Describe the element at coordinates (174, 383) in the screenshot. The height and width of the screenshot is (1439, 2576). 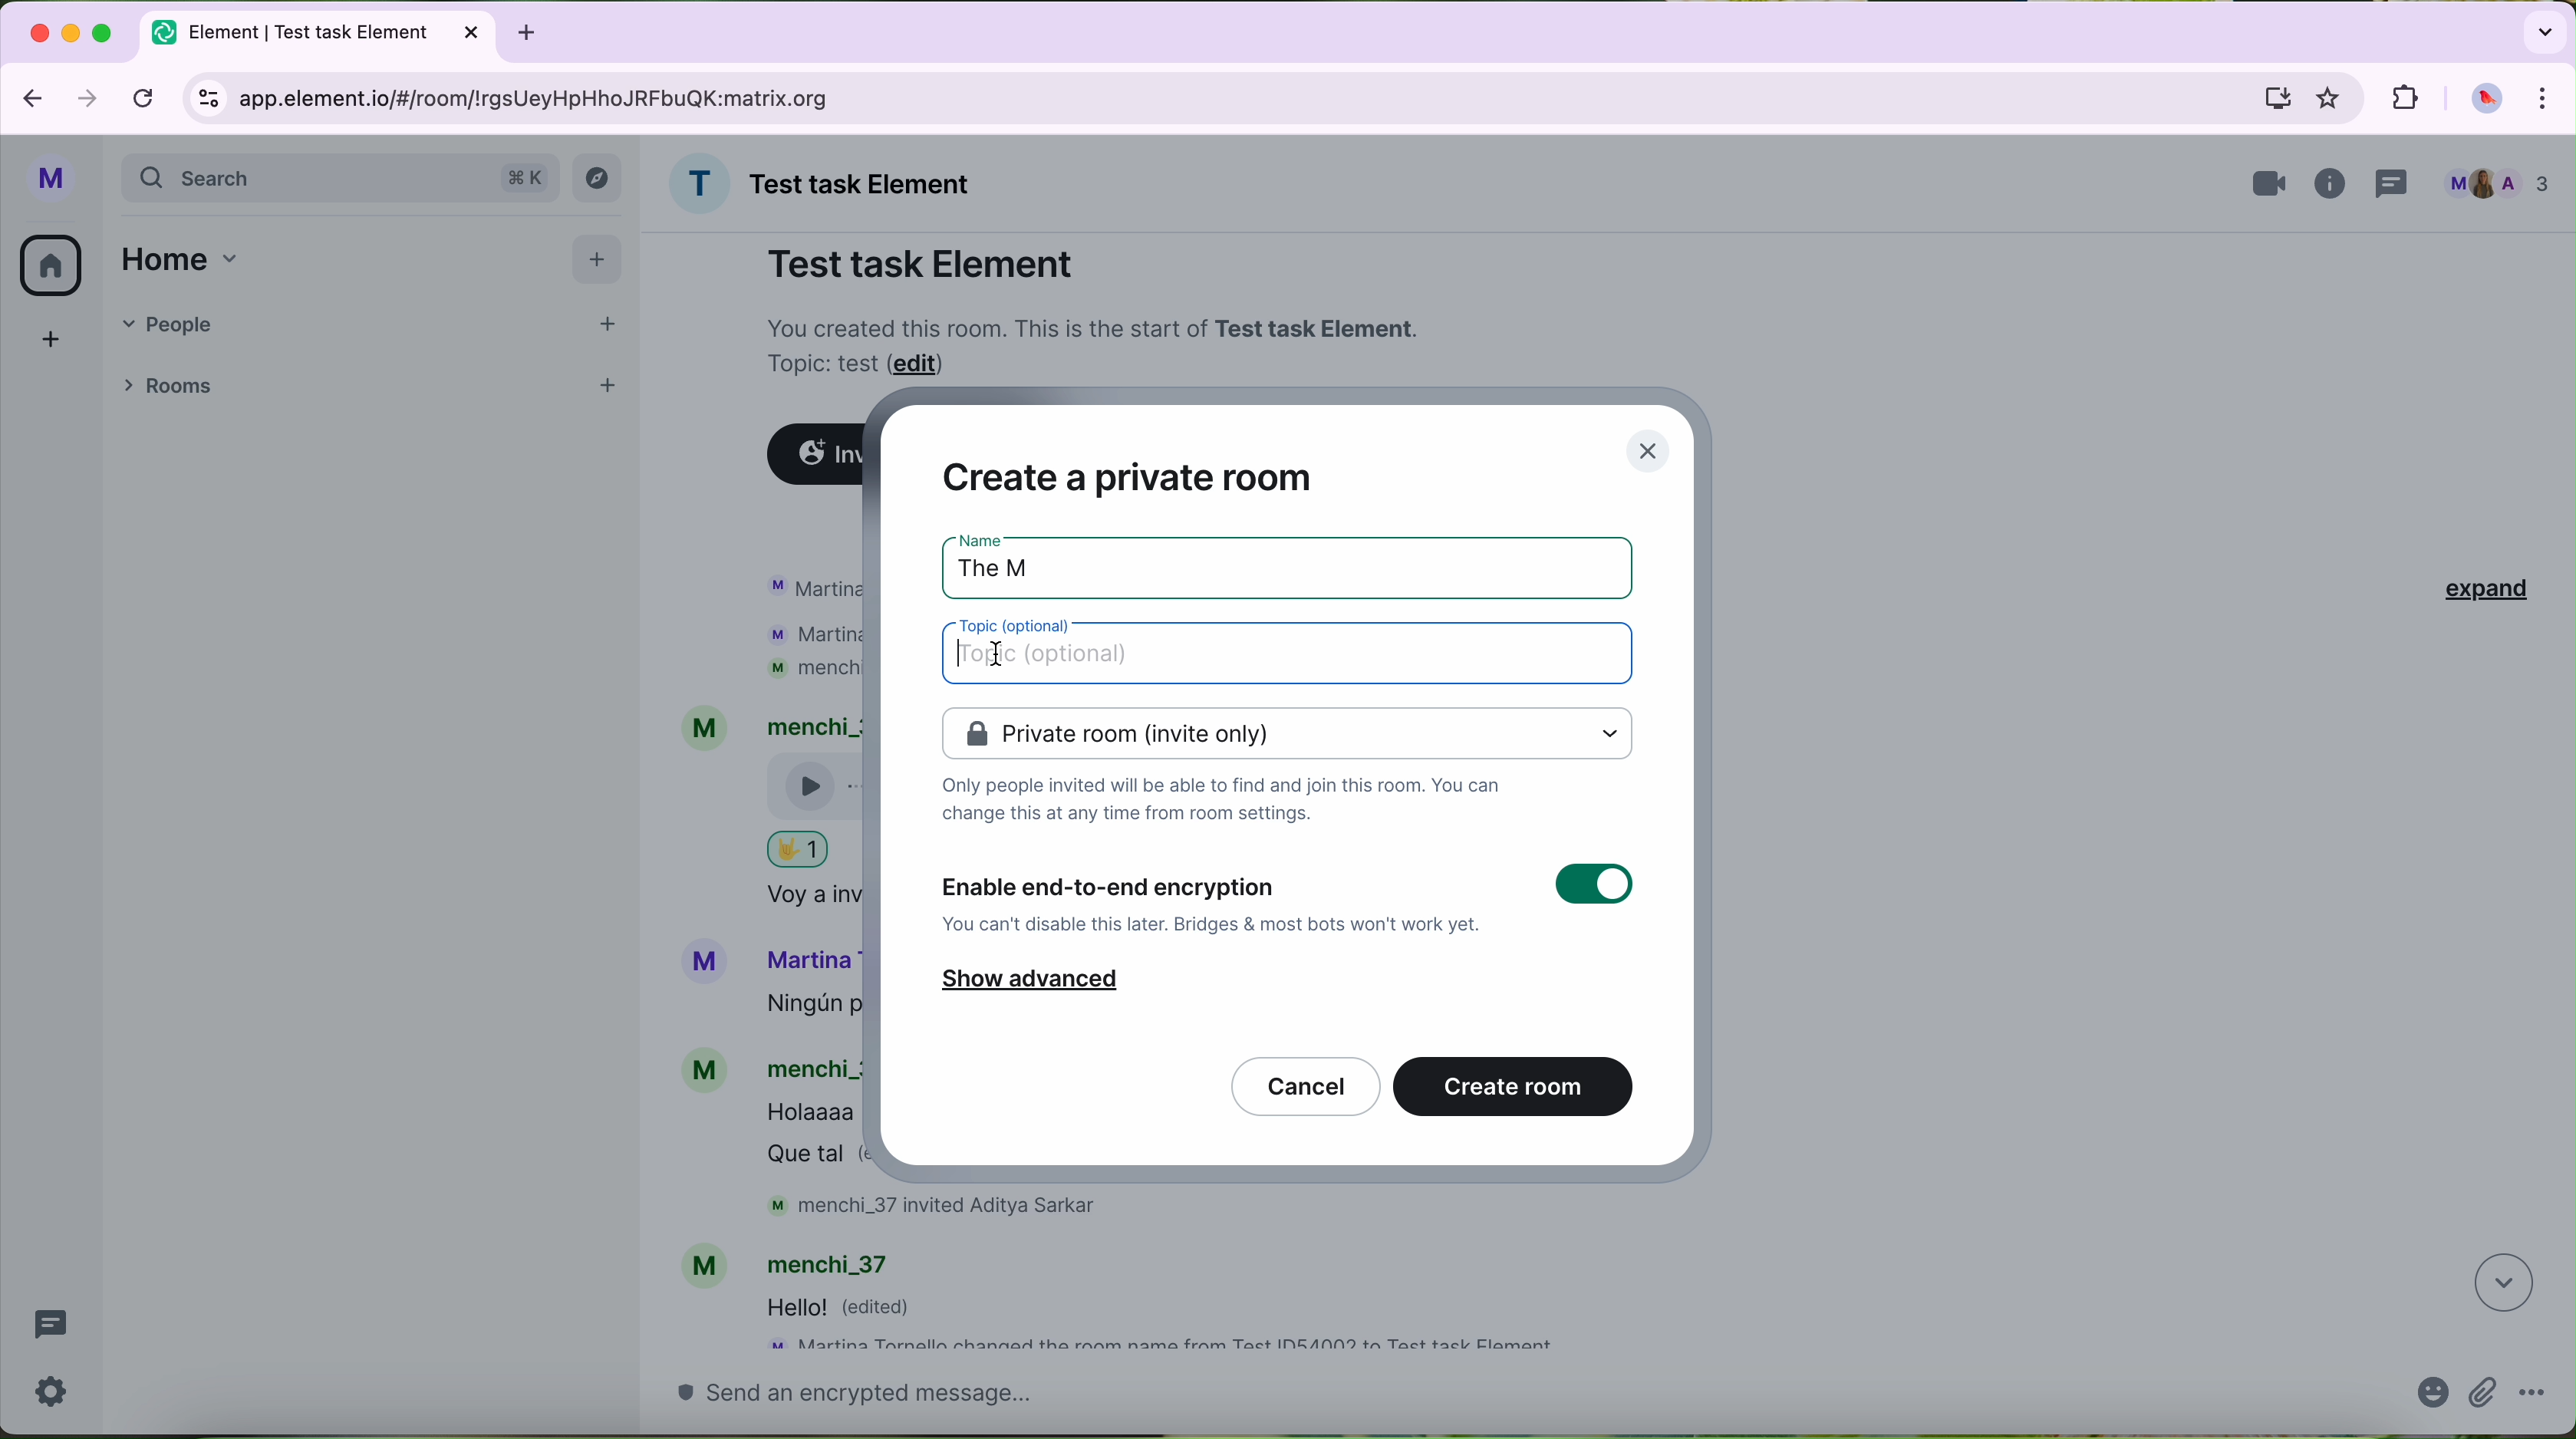
I see `rooms tab` at that location.